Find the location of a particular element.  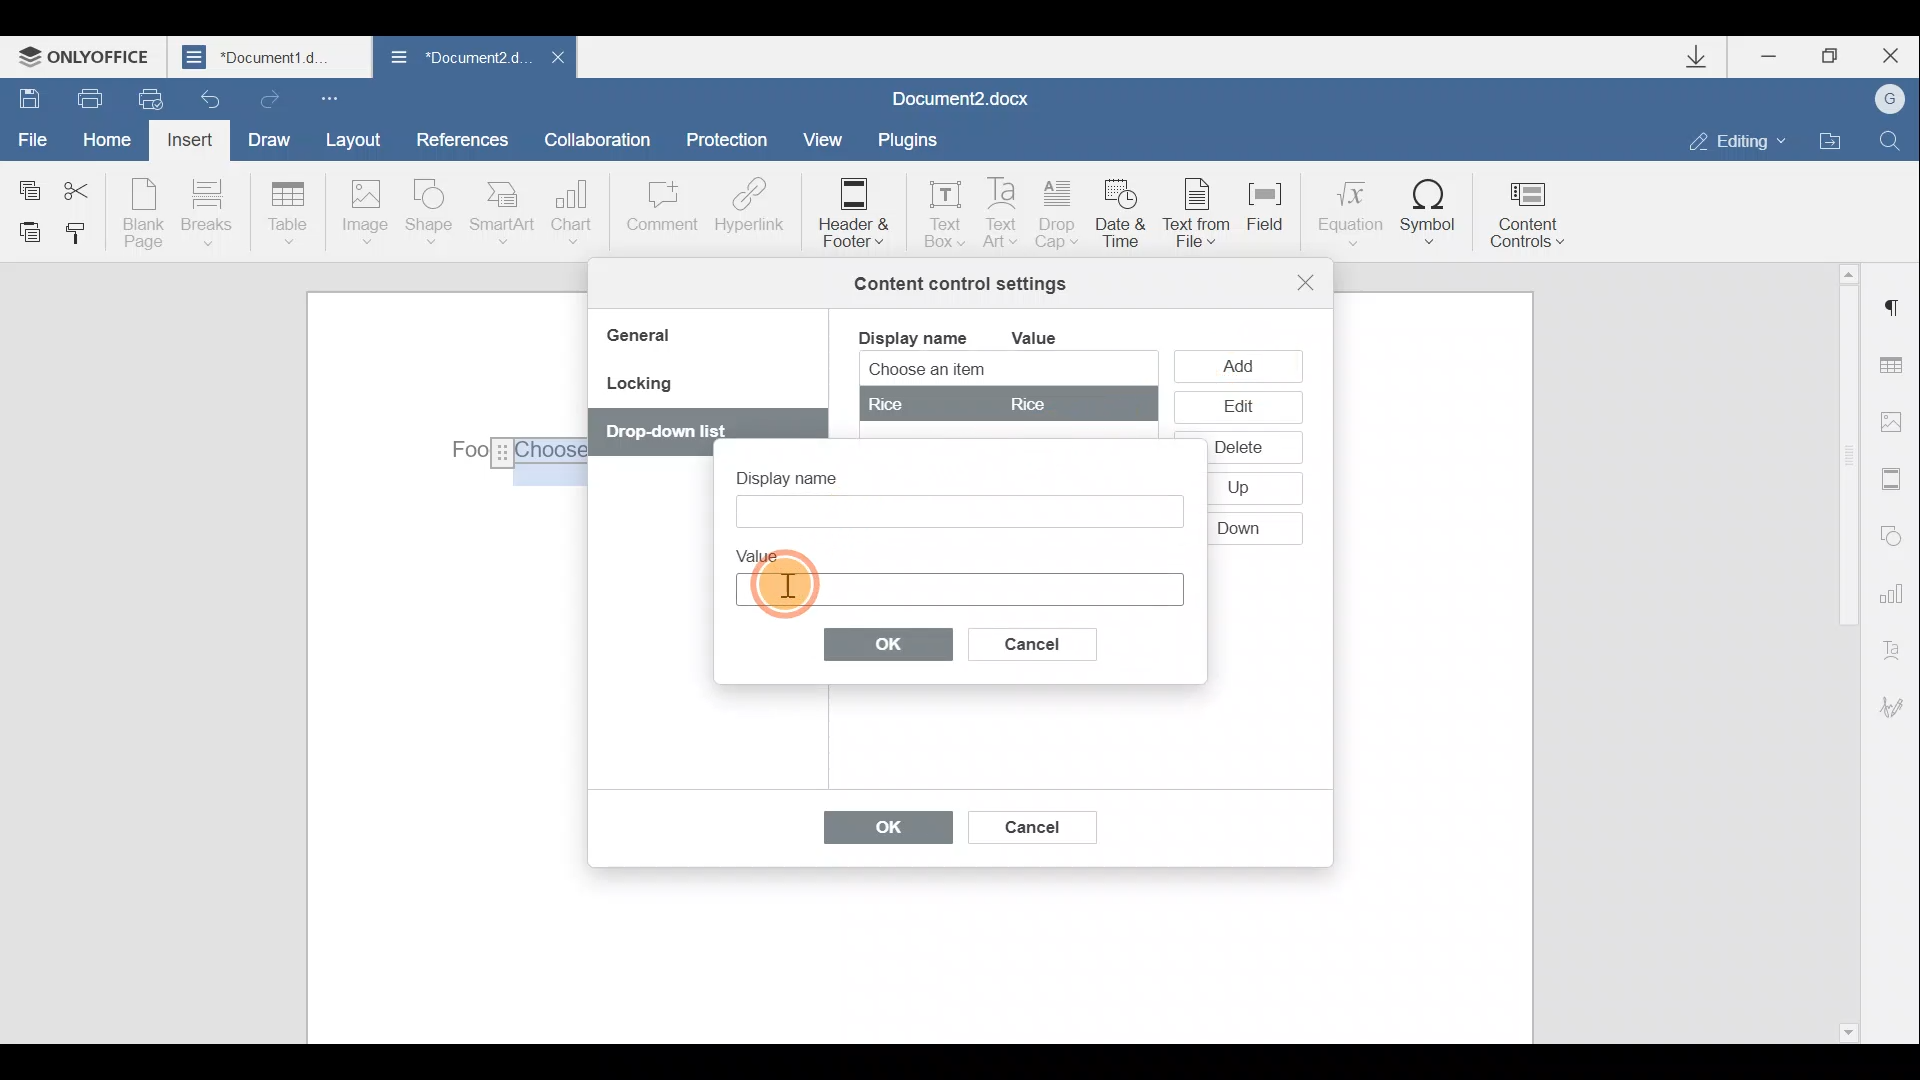

Chart is located at coordinates (576, 212).